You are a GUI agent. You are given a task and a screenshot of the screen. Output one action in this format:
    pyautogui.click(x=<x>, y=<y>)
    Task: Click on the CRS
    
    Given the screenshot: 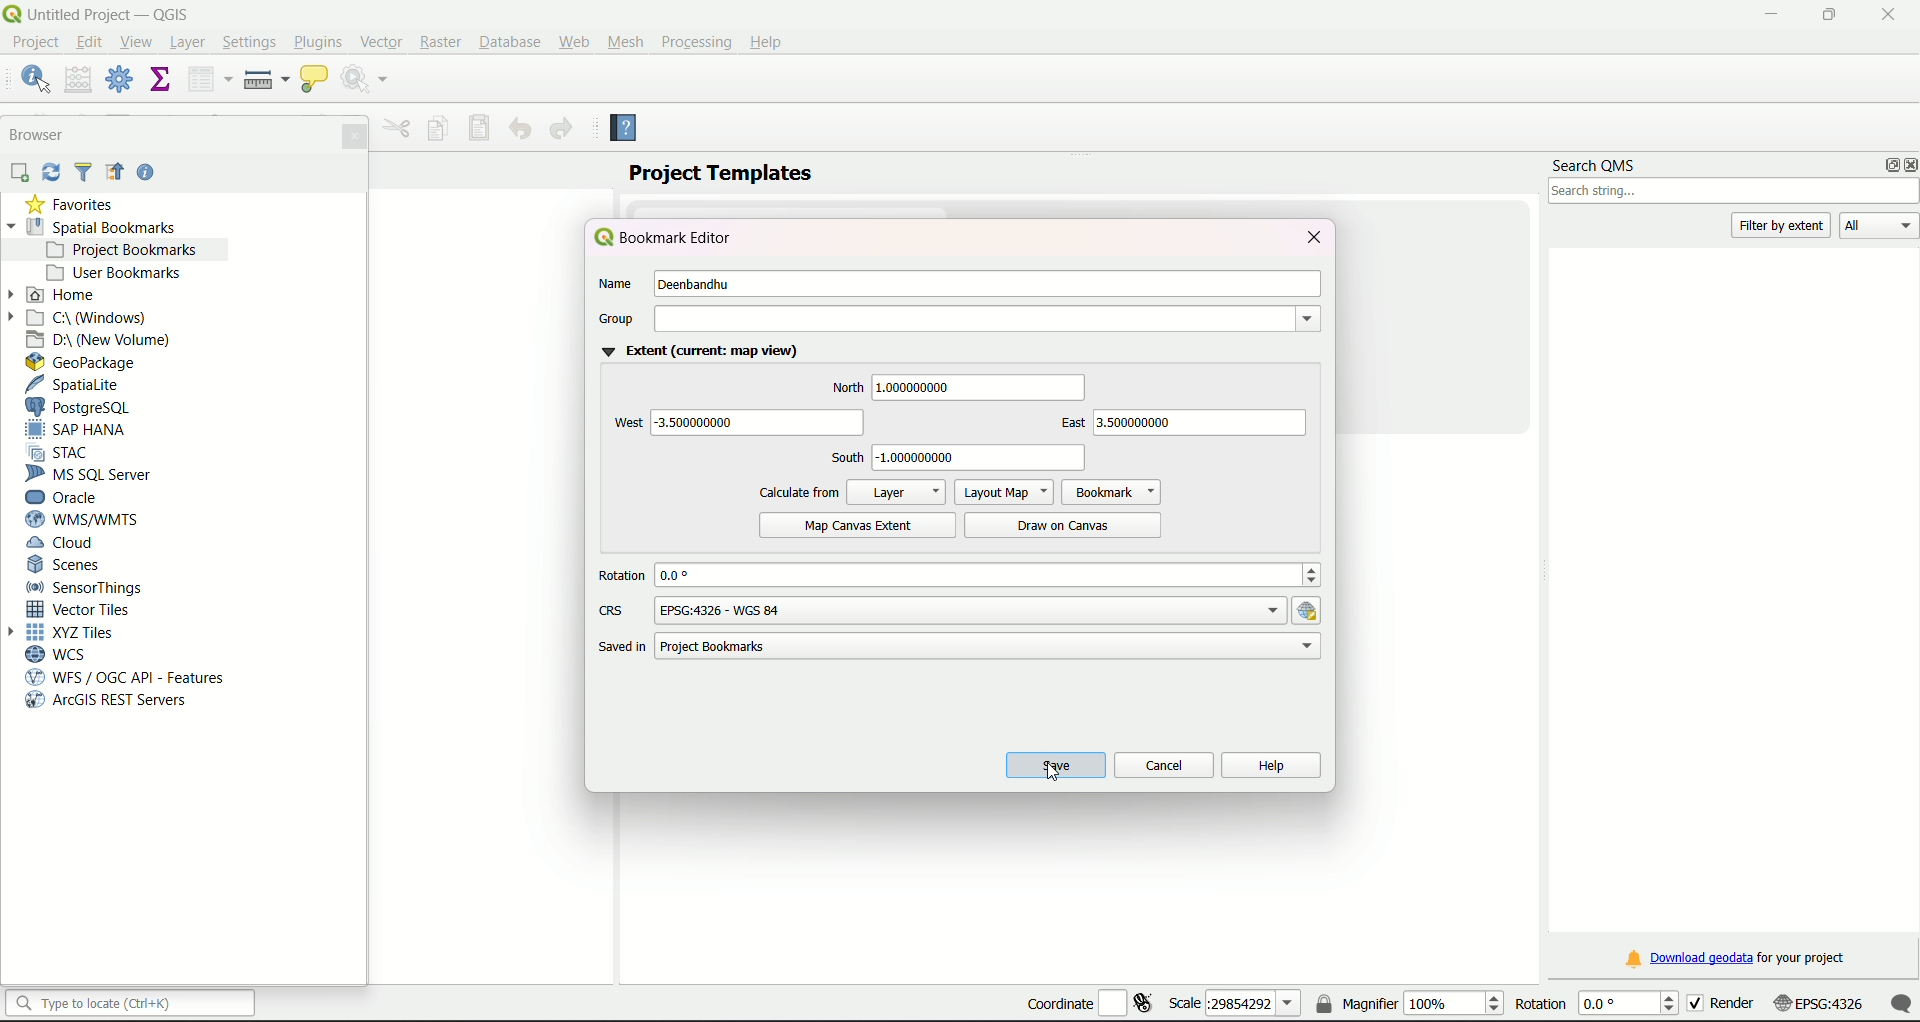 What is the action you would take?
    pyautogui.click(x=613, y=610)
    